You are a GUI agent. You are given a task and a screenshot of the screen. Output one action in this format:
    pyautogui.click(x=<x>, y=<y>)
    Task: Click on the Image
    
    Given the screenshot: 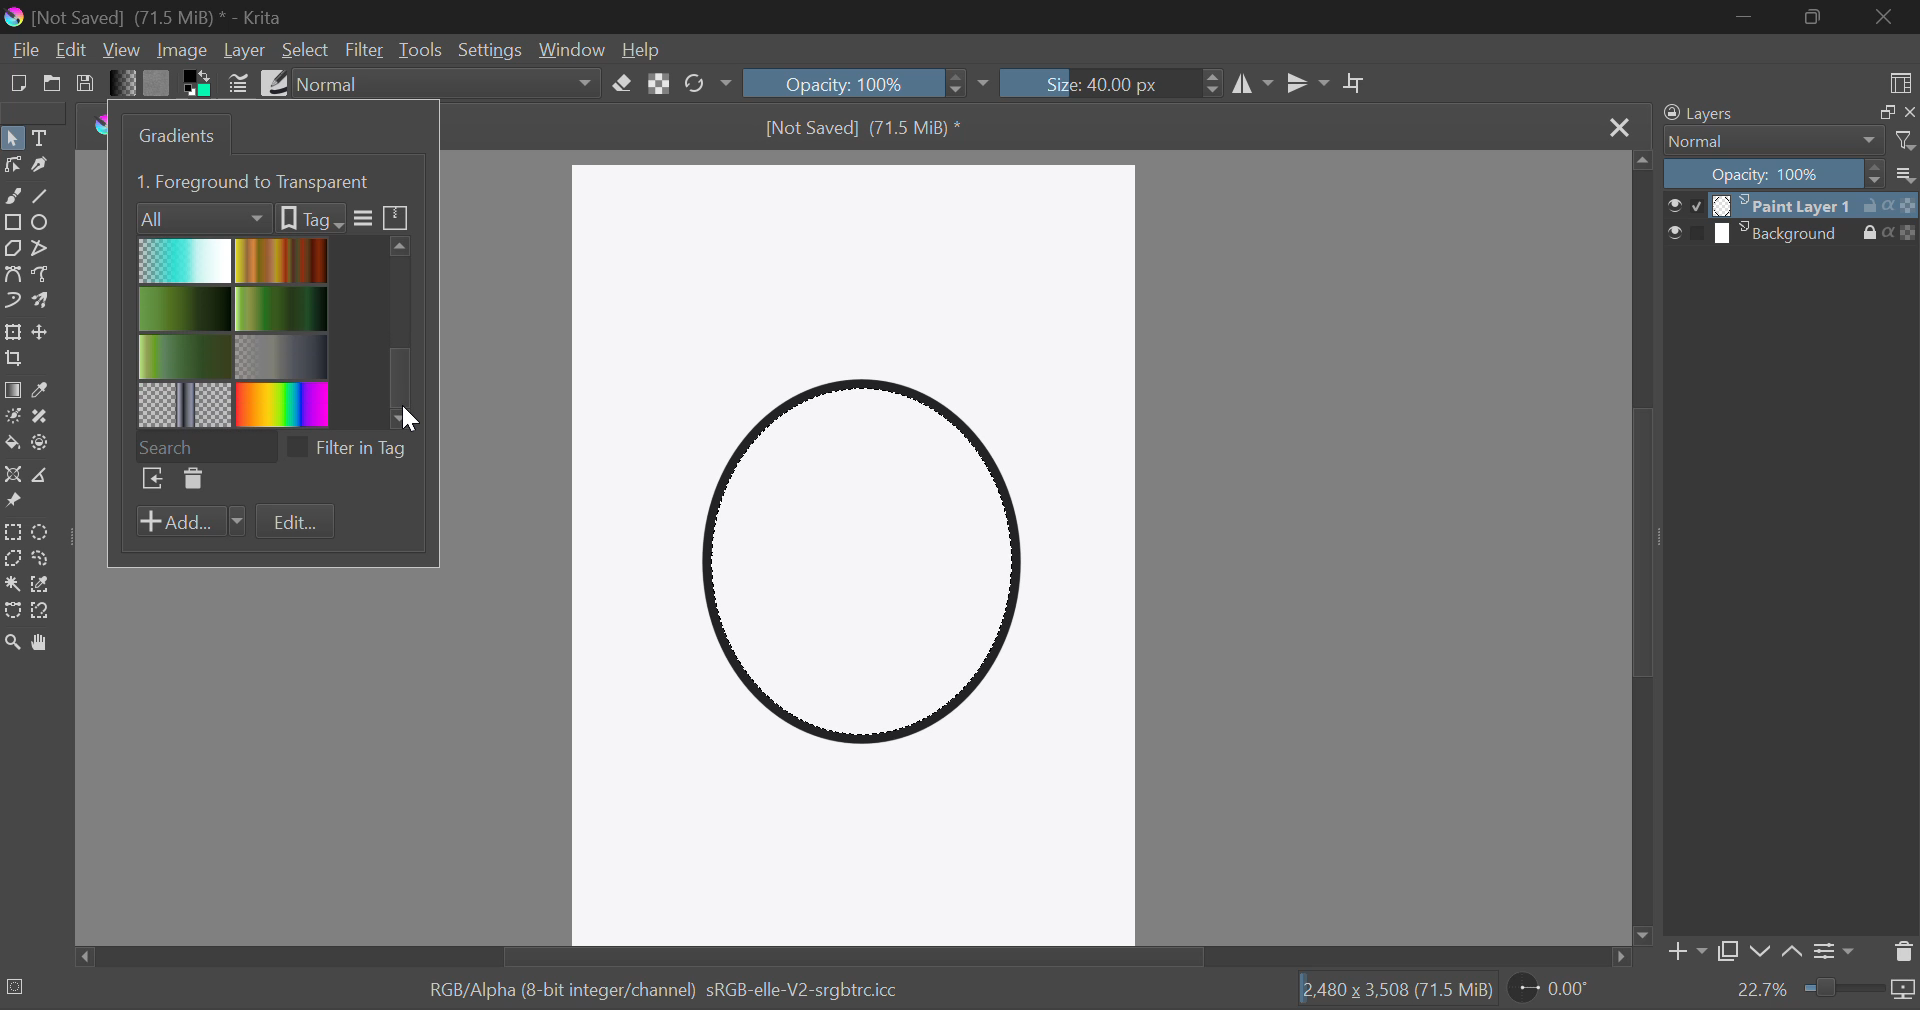 What is the action you would take?
    pyautogui.click(x=184, y=52)
    